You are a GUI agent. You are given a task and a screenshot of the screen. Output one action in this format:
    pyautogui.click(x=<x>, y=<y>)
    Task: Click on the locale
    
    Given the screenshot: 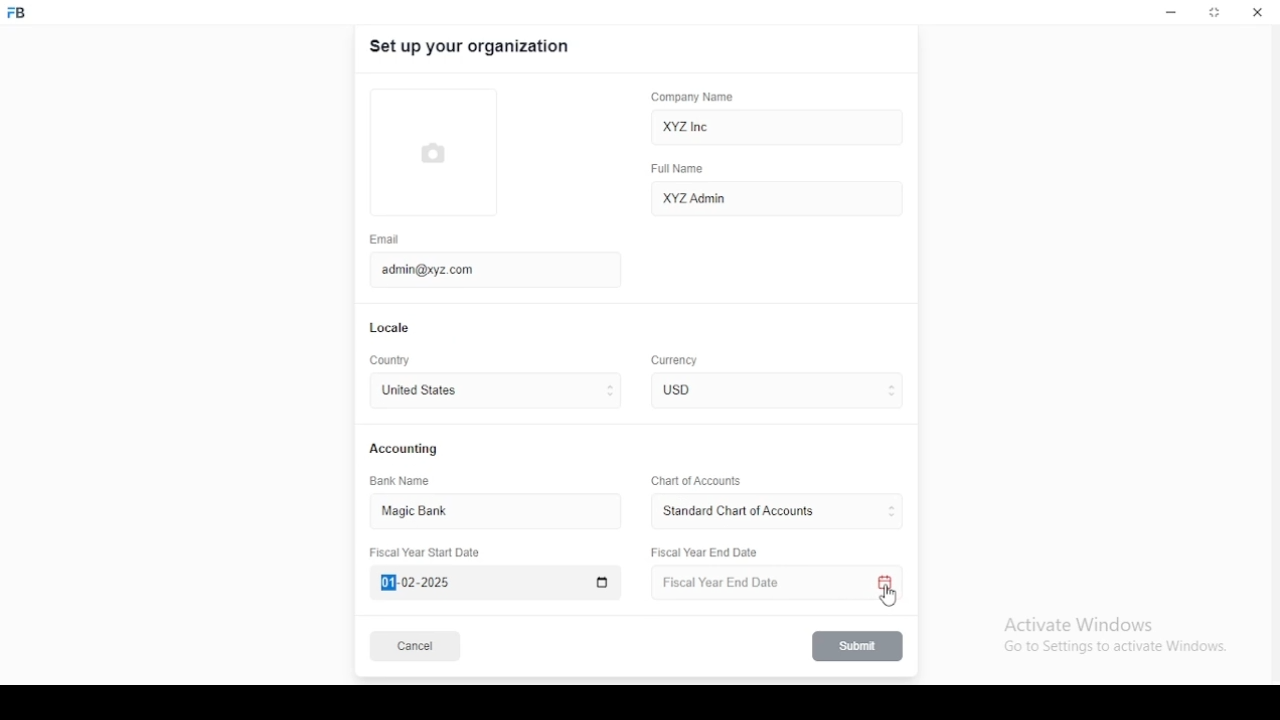 What is the action you would take?
    pyautogui.click(x=391, y=328)
    